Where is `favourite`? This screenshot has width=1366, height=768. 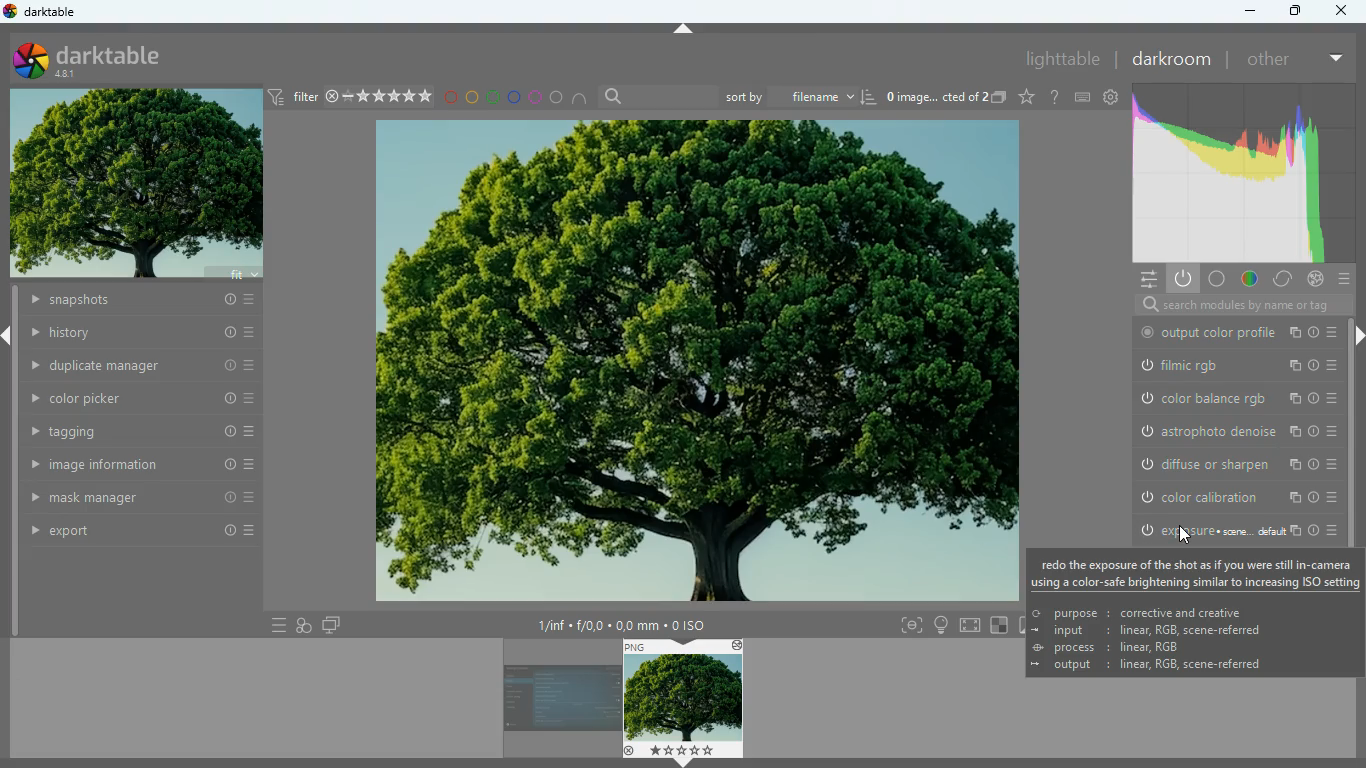
favourite is located at coordinates (1028, 99).